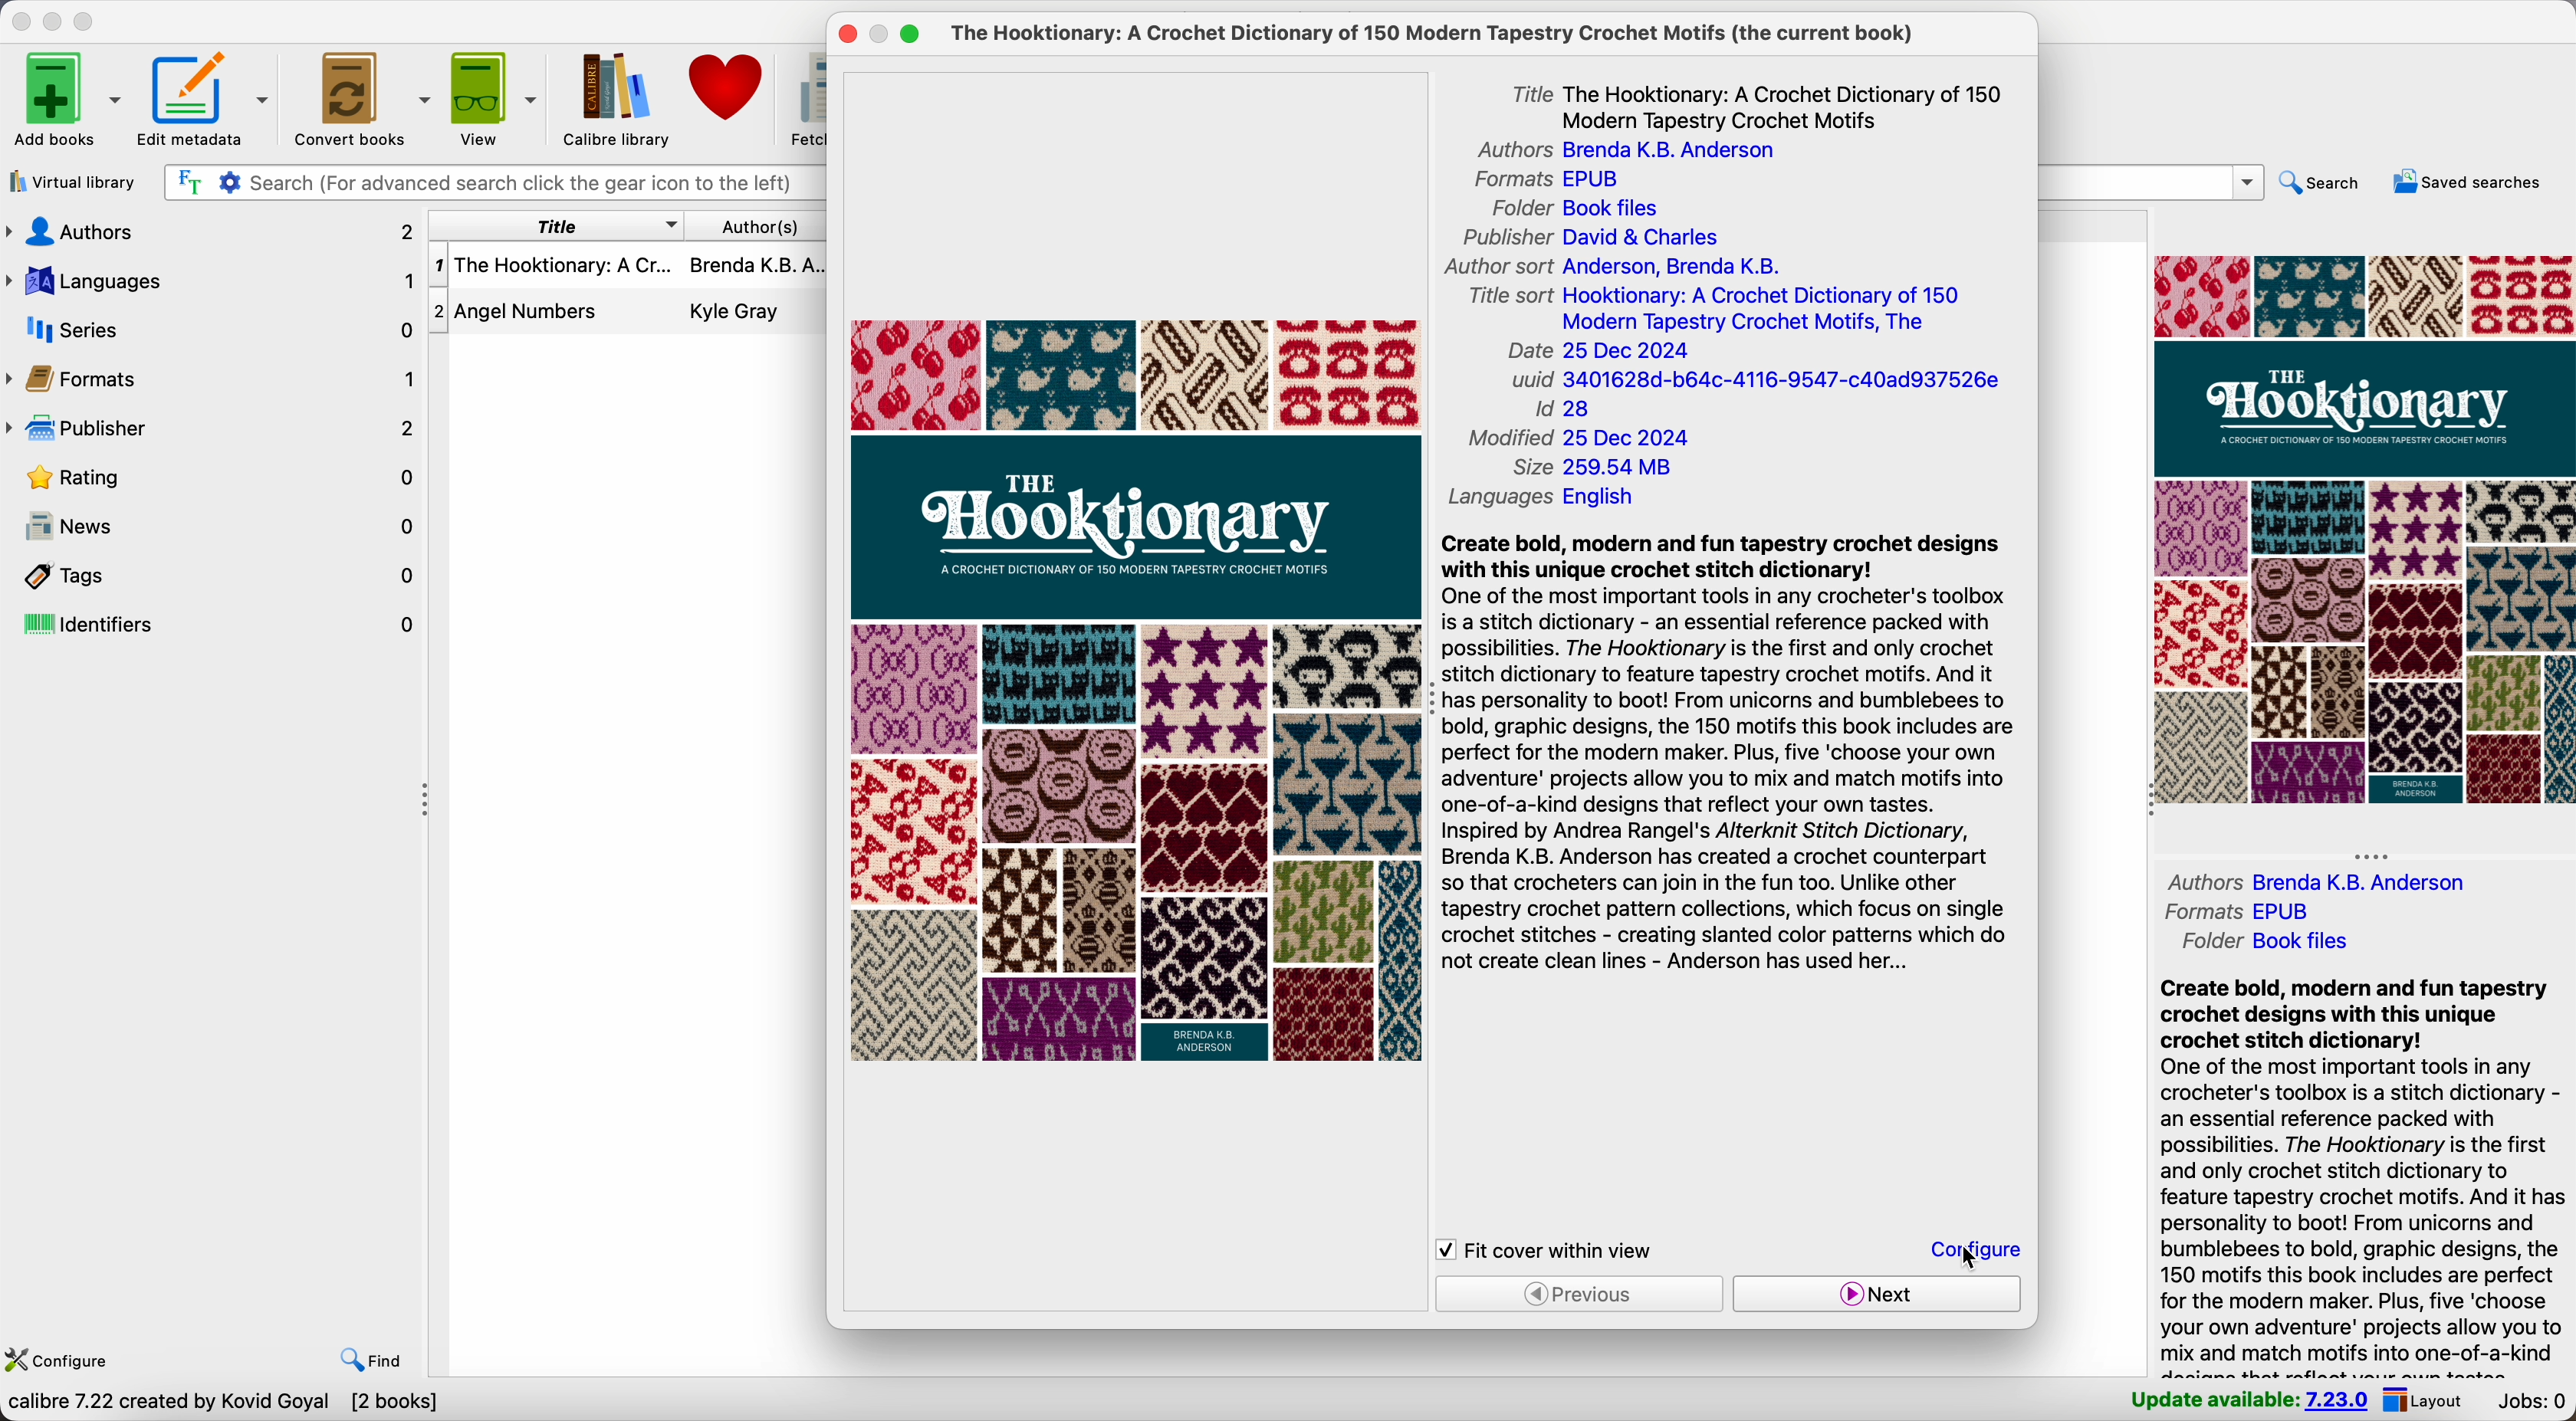 This screenshot has width=2576, height=1421. What do you see at coordinates (910, 36) in the screenshot?
I see `maximize` at bounding box center [910, 36].